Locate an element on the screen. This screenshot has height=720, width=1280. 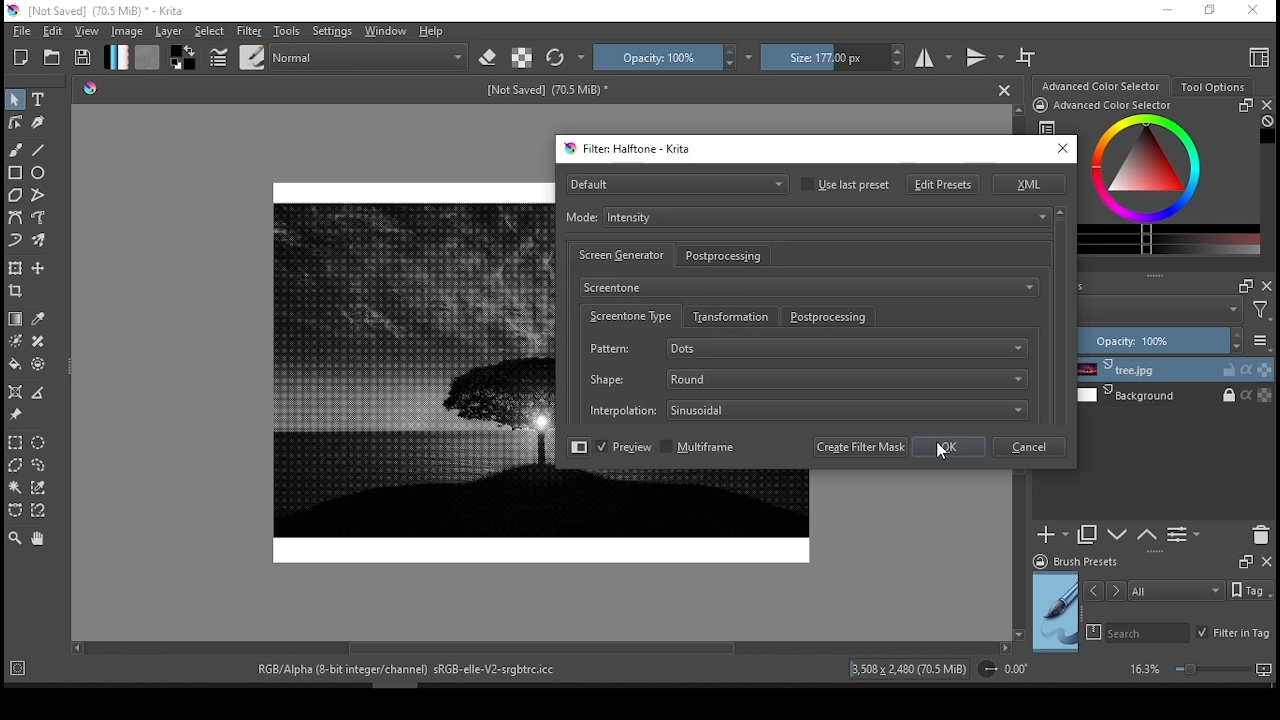
layer 2 is located at coordinates (1180, 396).